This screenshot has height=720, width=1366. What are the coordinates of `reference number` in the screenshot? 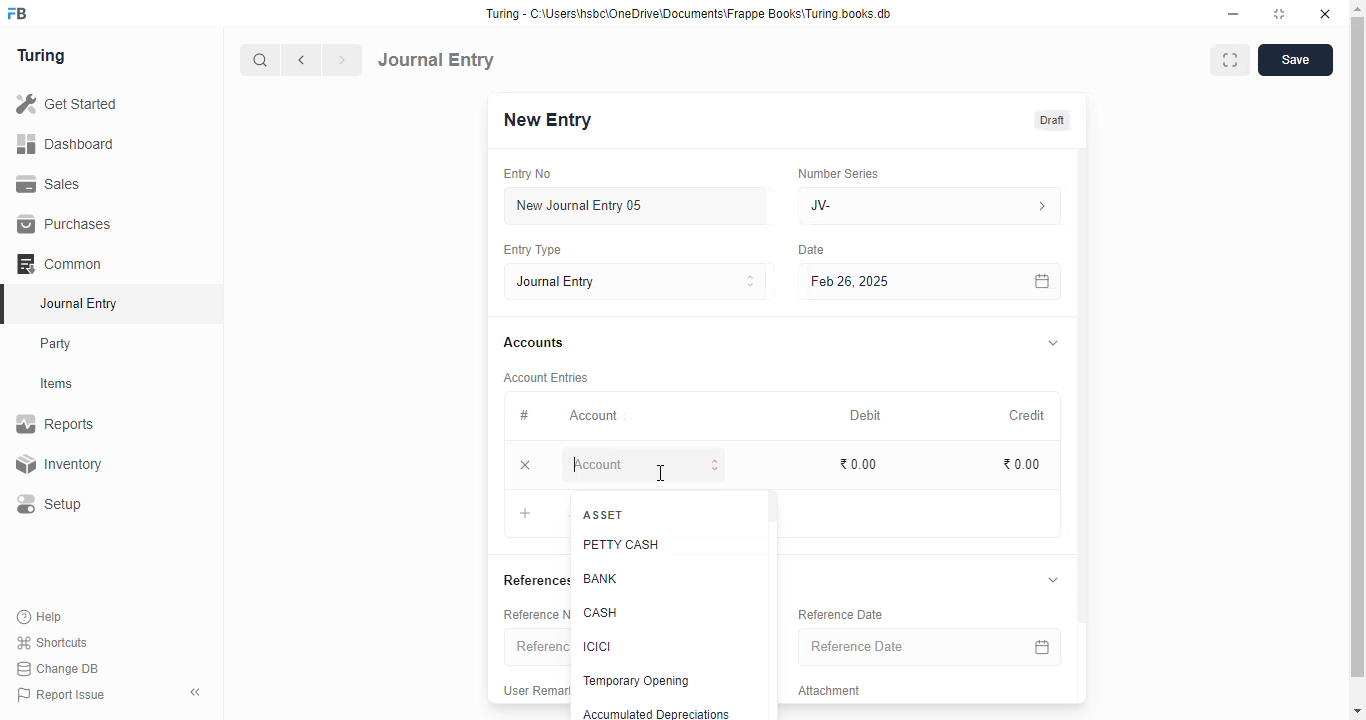 It's located at (535, 614).